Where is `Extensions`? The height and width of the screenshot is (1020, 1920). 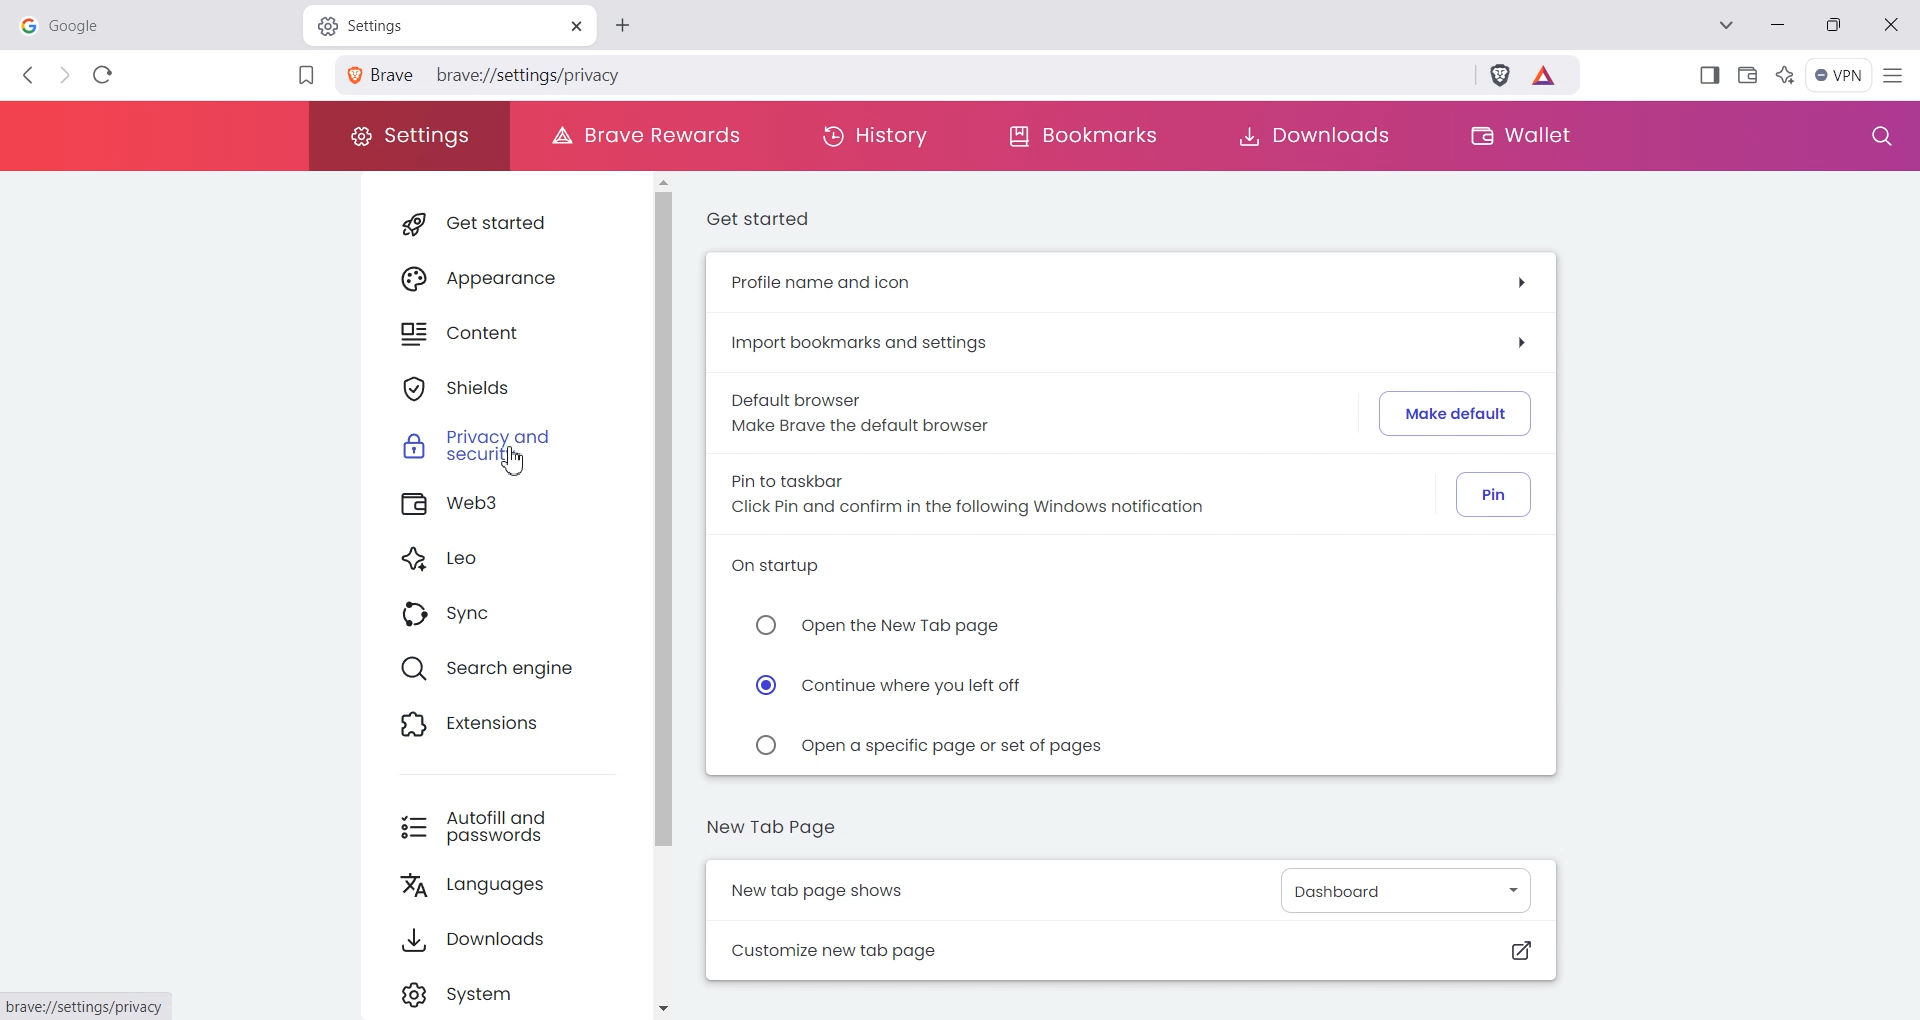
Extensions is located at coordinates (491, 727).